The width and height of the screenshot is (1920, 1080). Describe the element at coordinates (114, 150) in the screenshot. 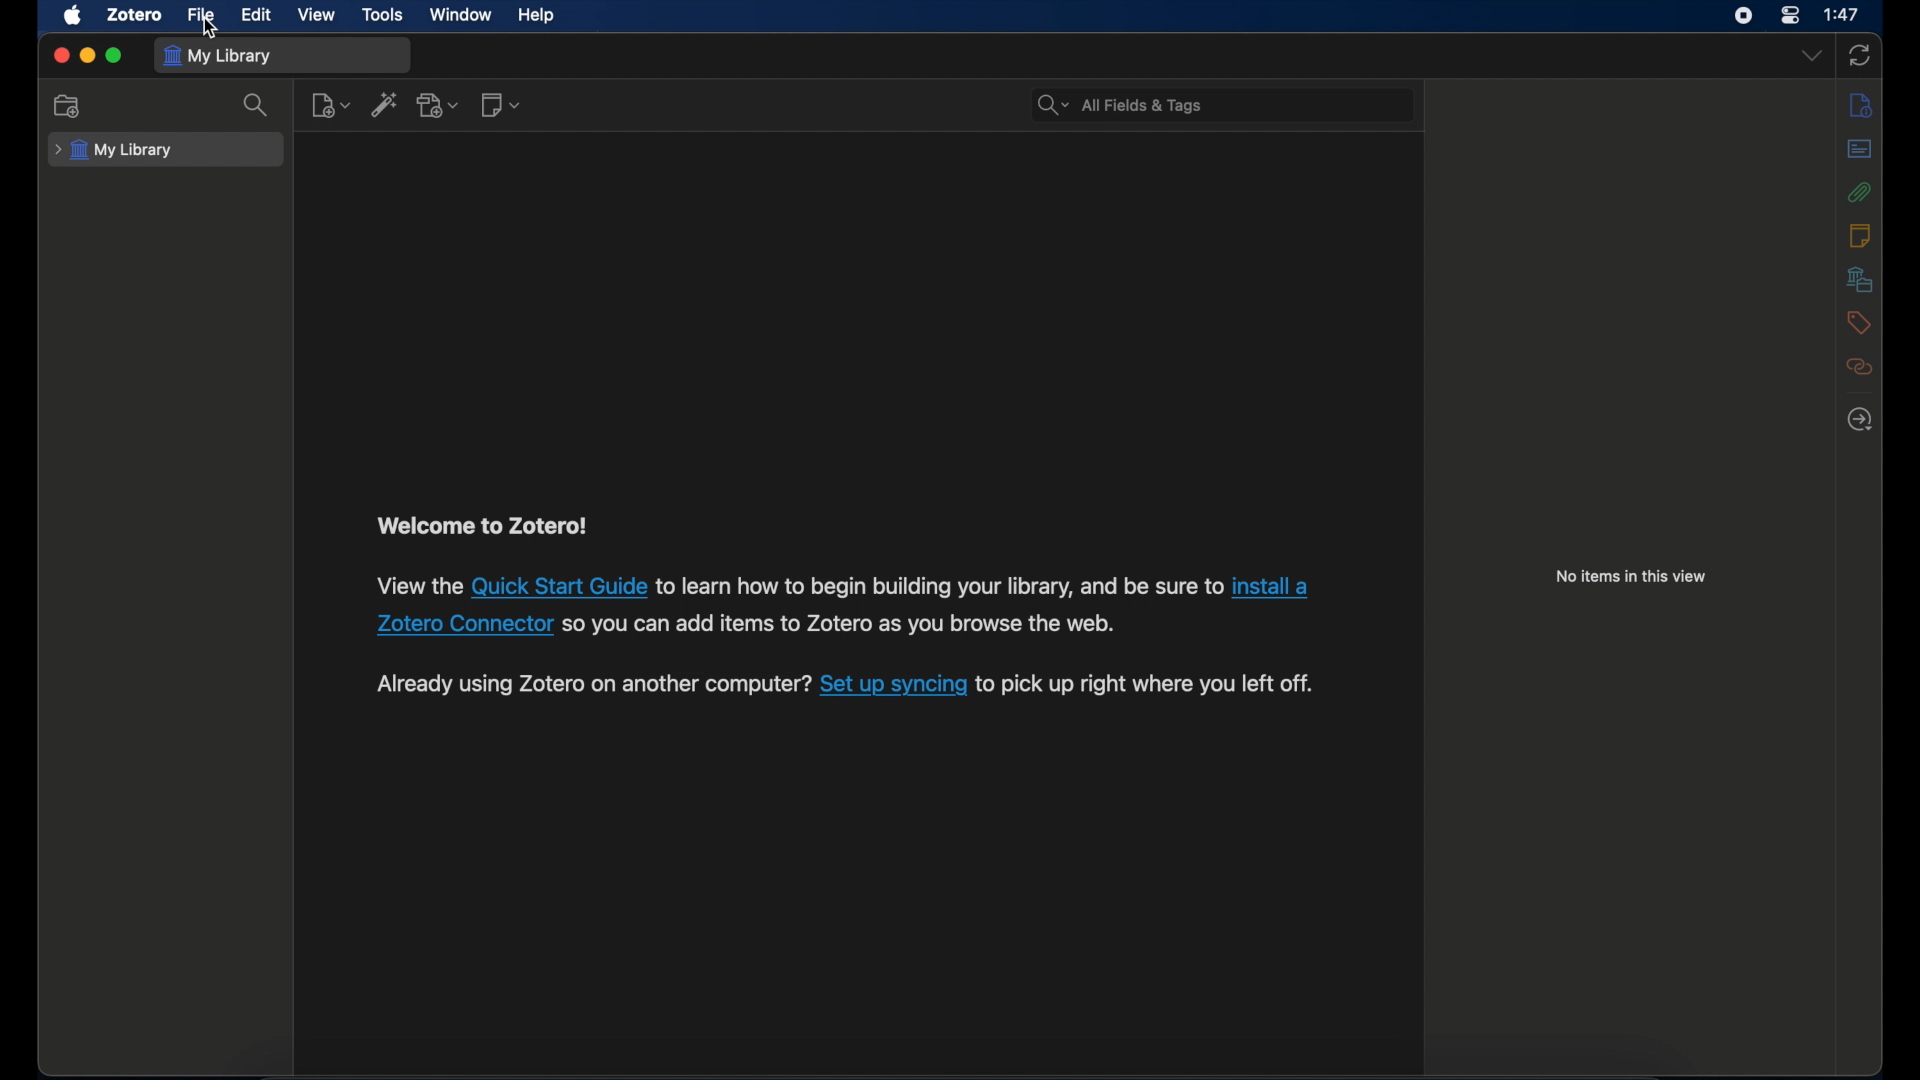

I see `my library` at that location.